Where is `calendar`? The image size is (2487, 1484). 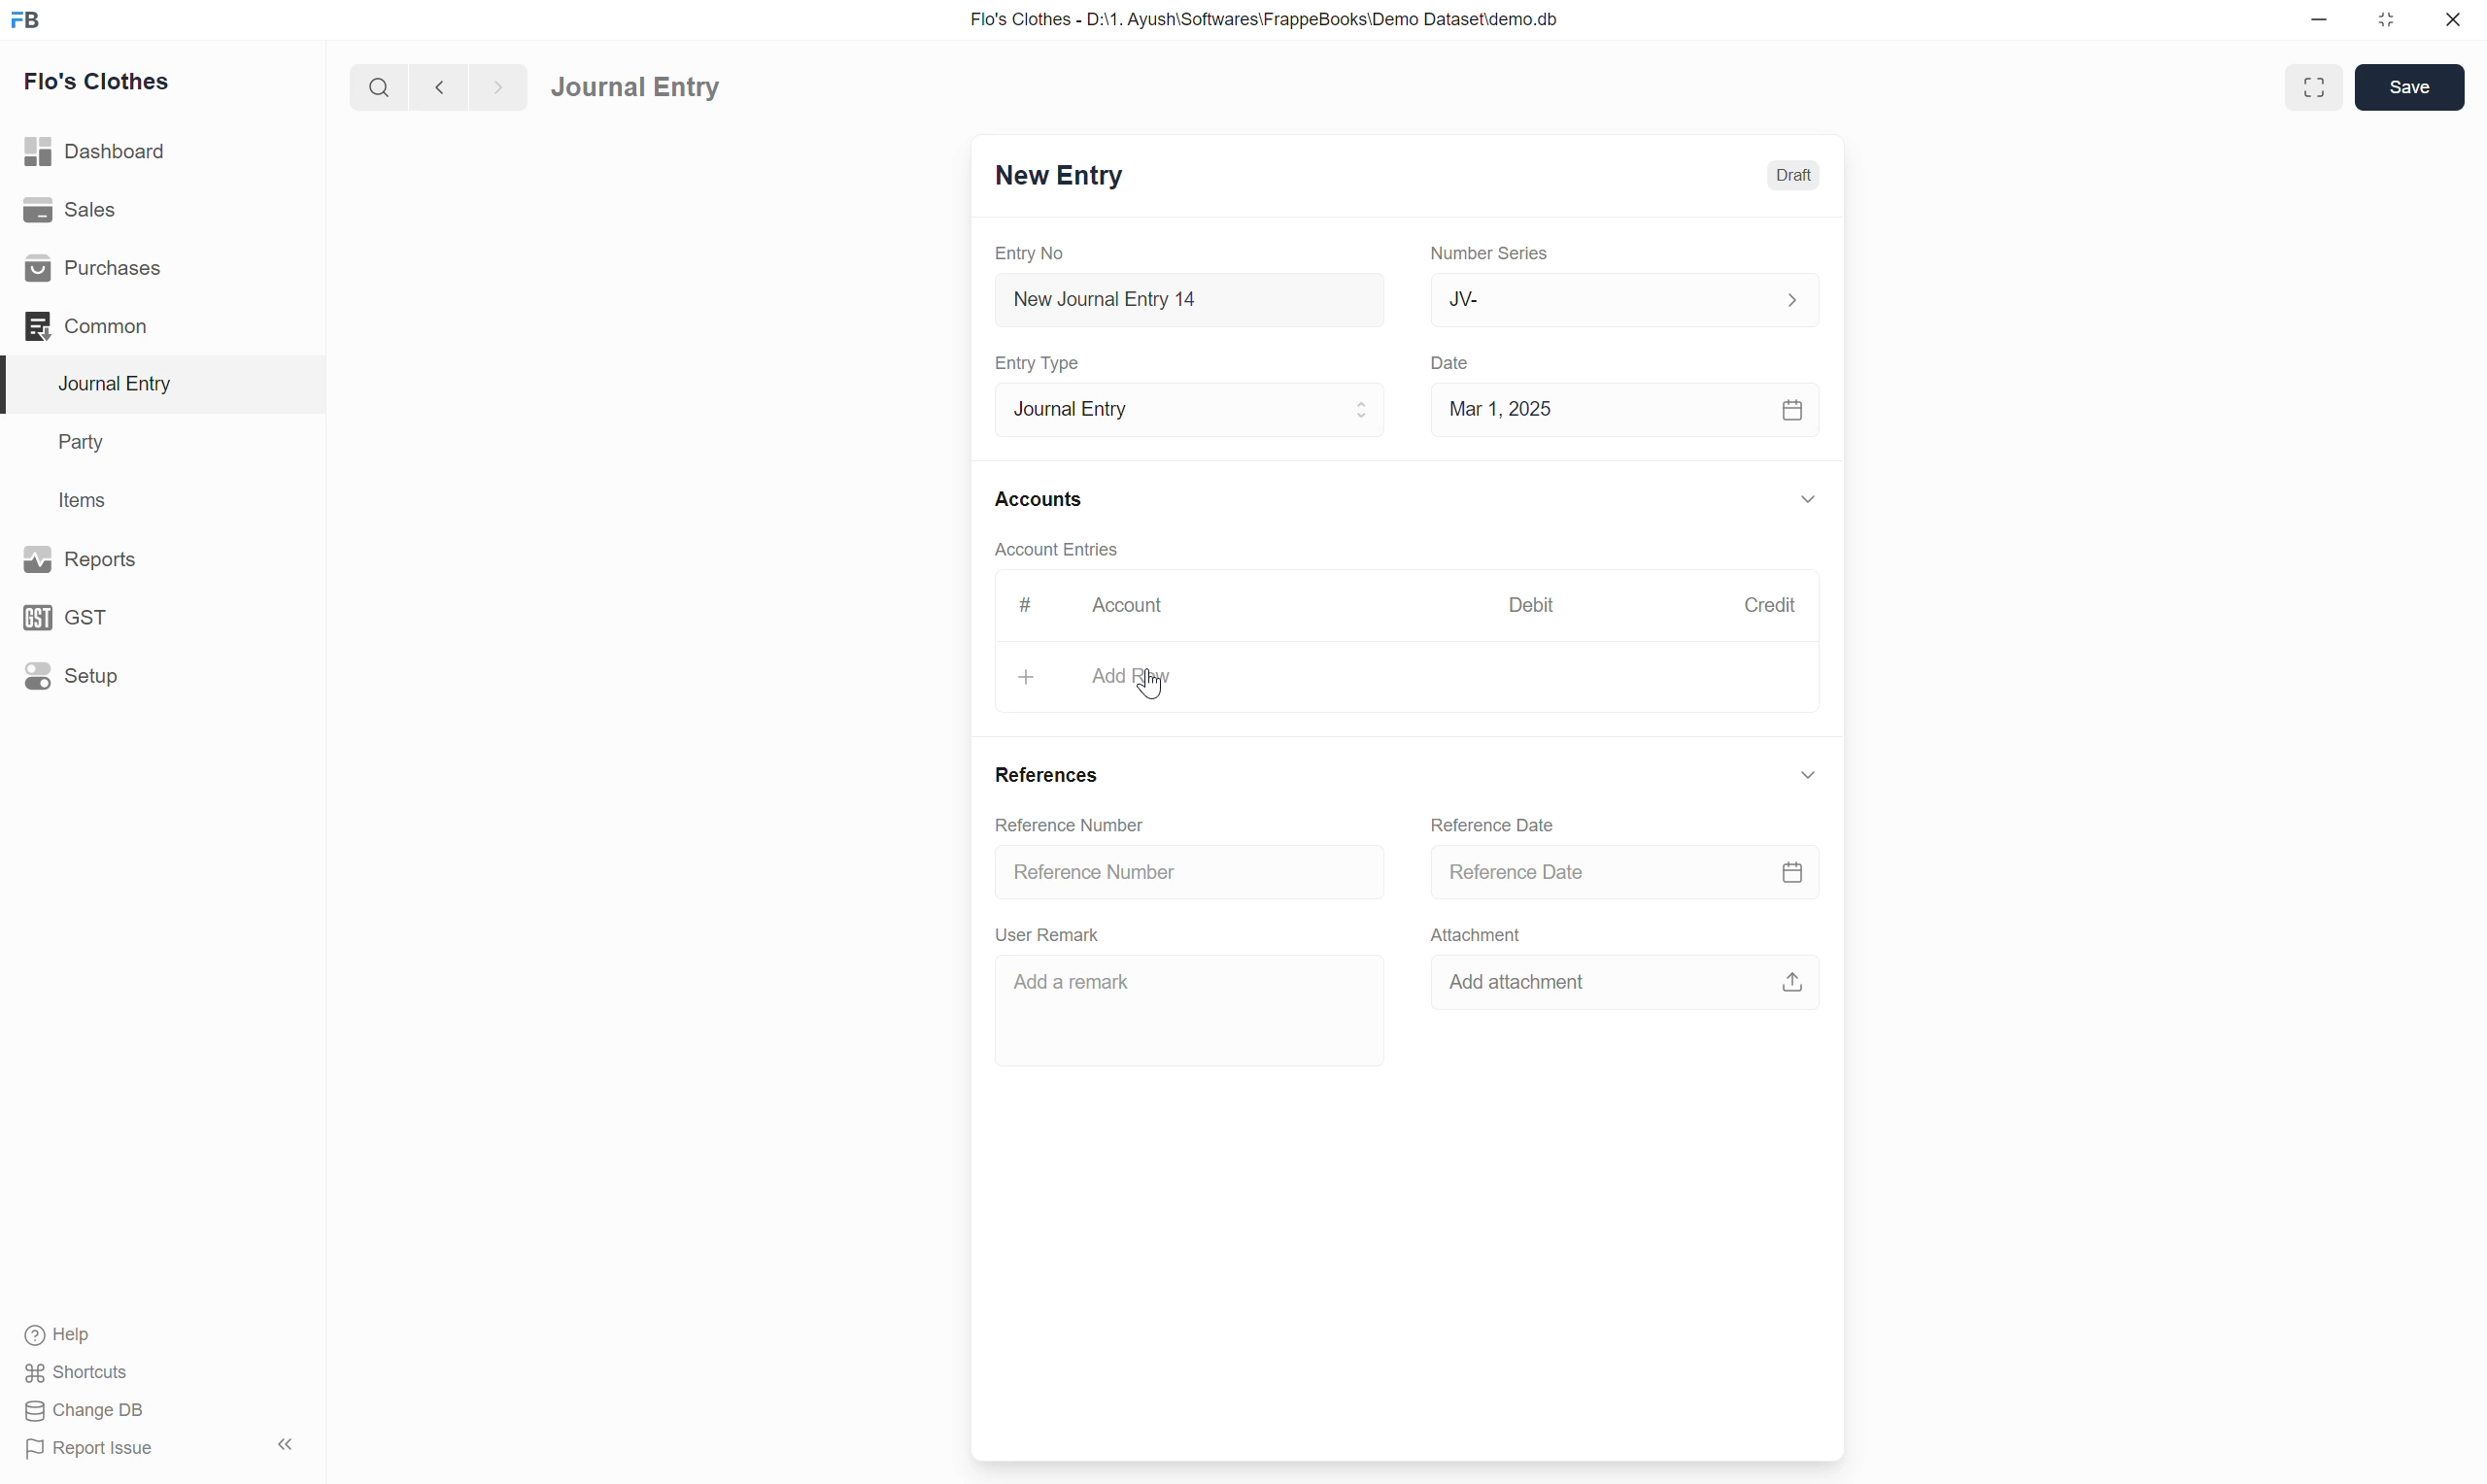
calendar is located at coordinates (1794, 412).